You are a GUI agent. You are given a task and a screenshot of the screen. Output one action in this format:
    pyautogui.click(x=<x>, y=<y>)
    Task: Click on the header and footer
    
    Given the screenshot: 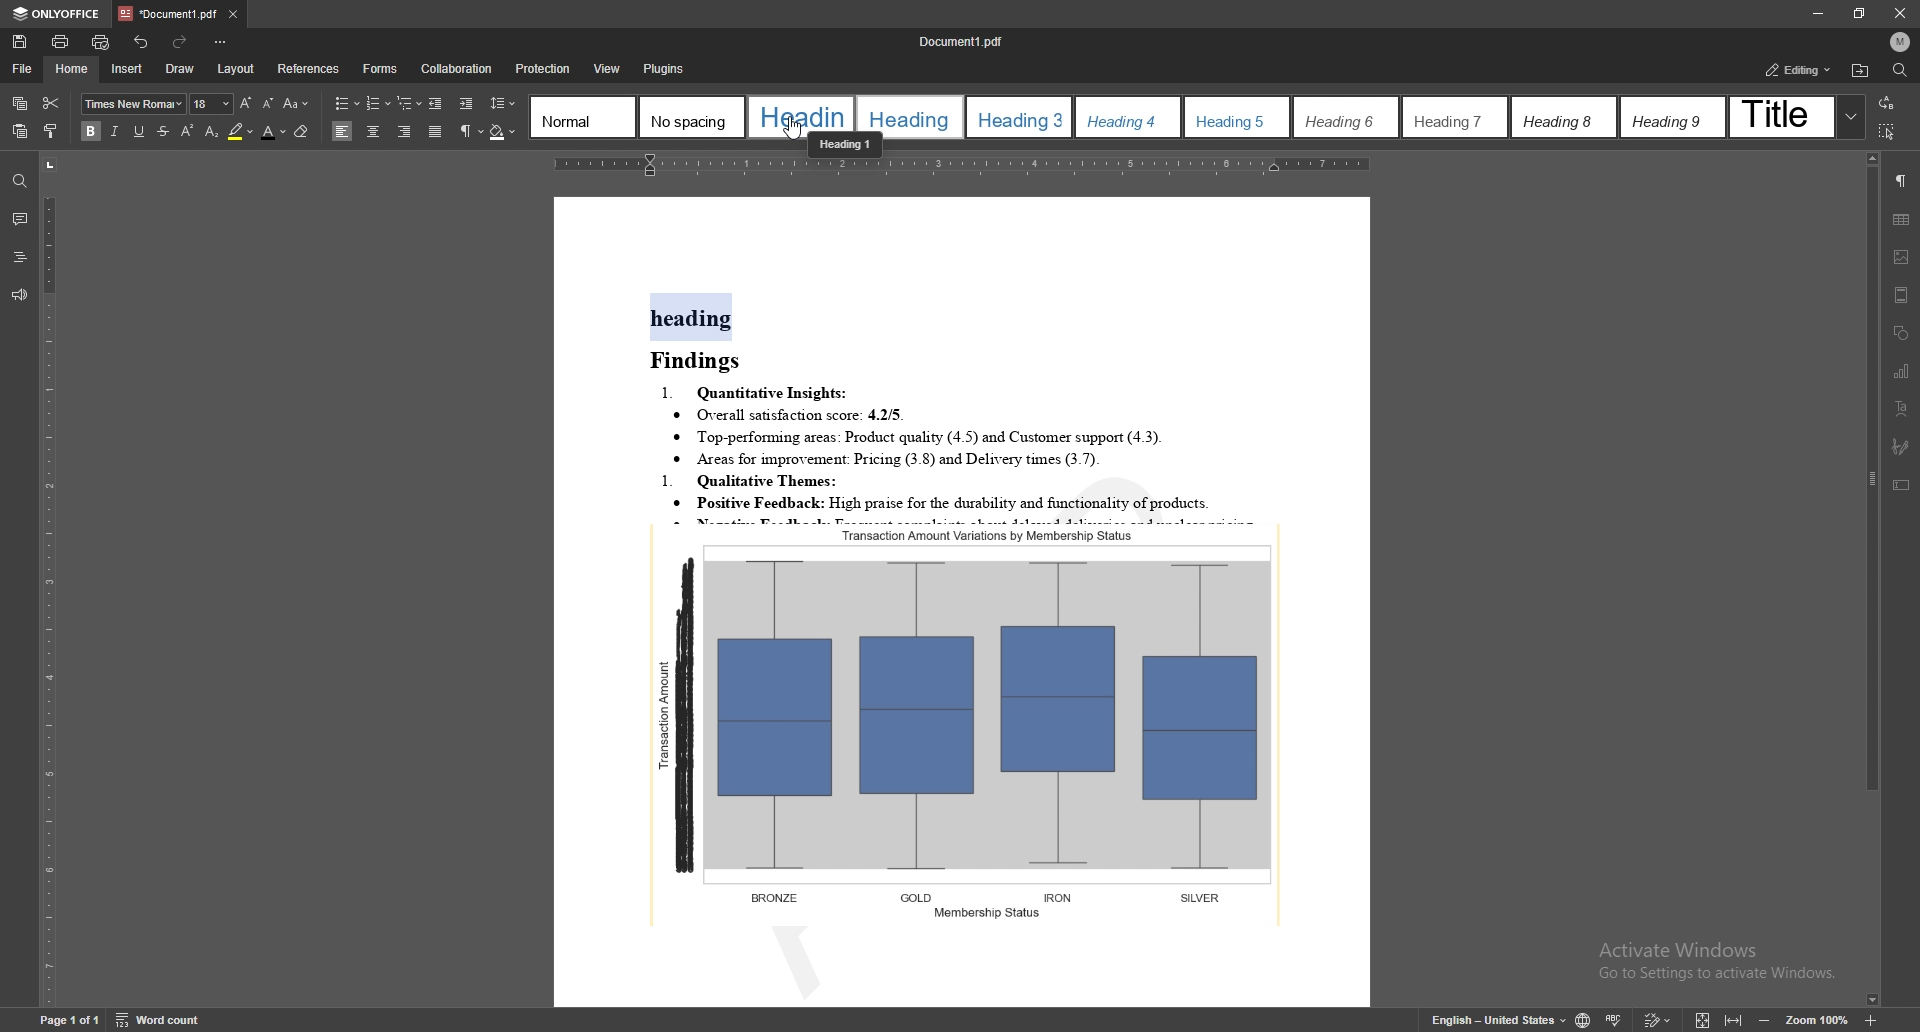 What is the action you would take?
    pyautogui.click(x=1901, y=295)
    